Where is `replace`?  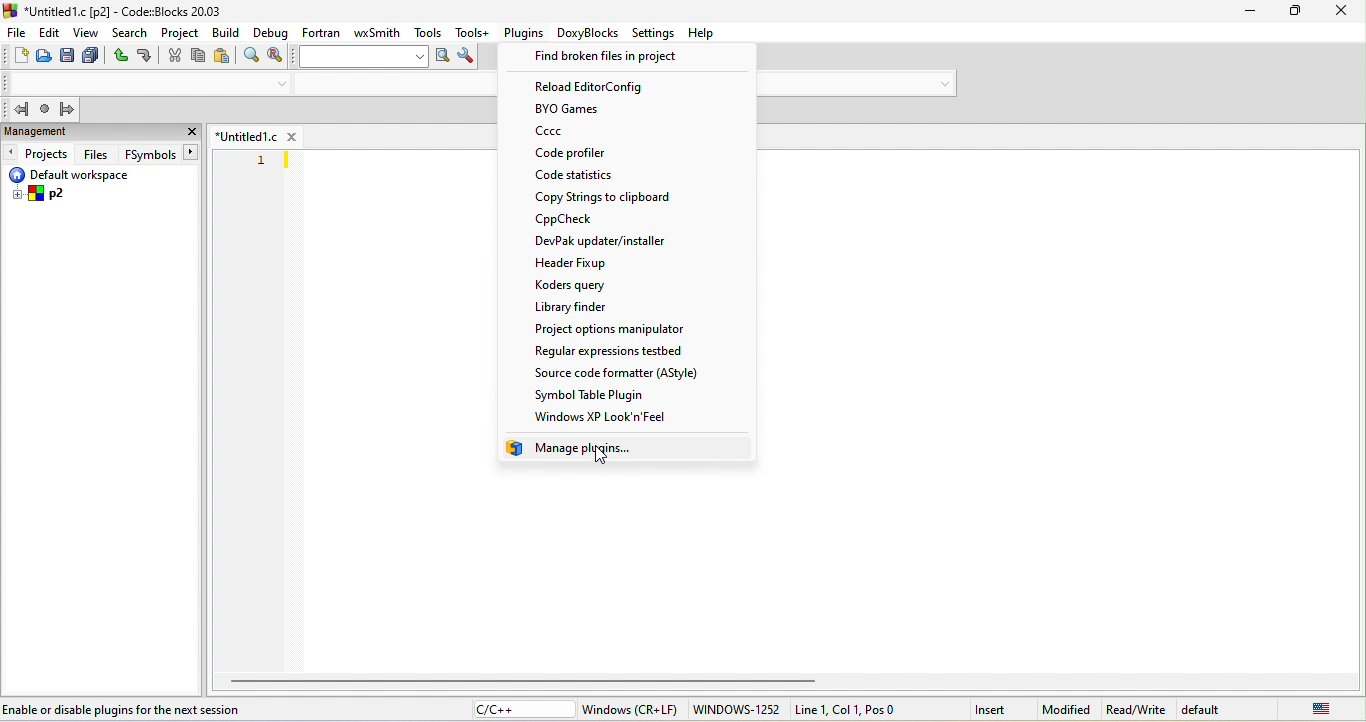
replace is located at coordinates (277, 58).